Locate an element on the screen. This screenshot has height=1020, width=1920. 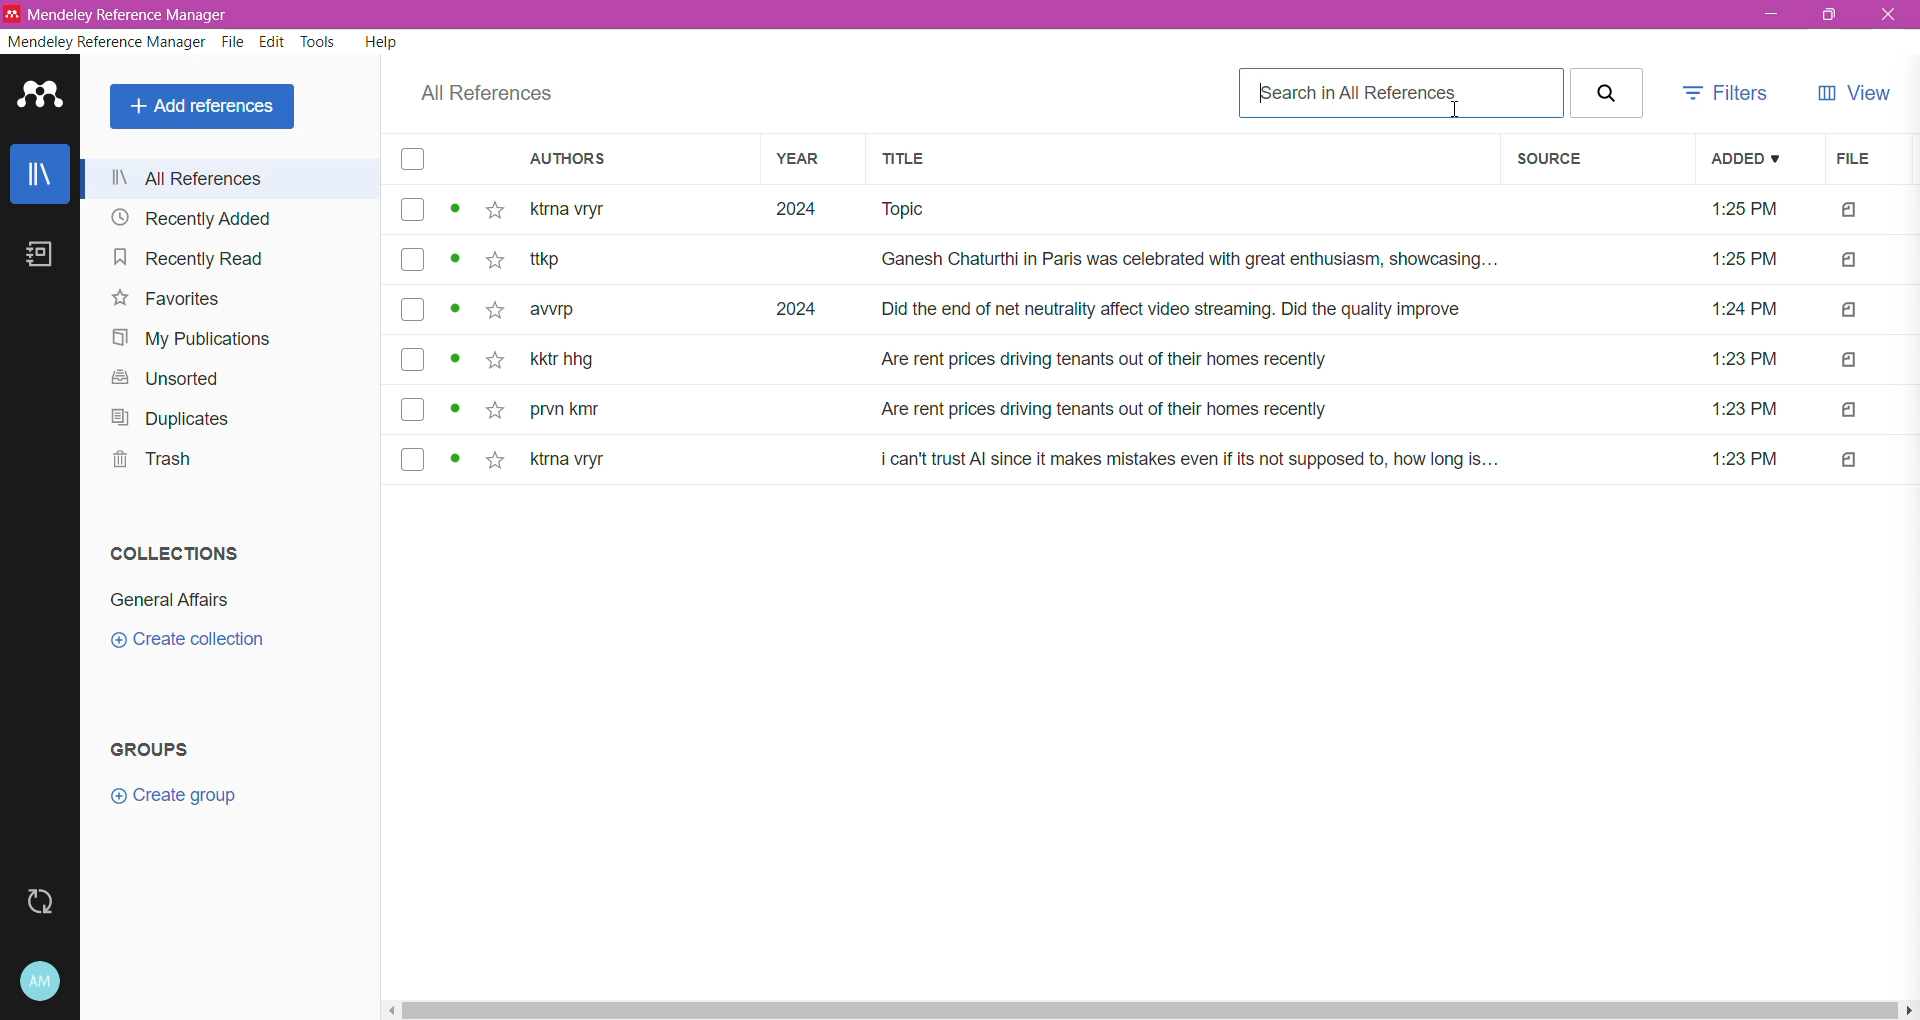
view status is located at coordinates (458, 210).